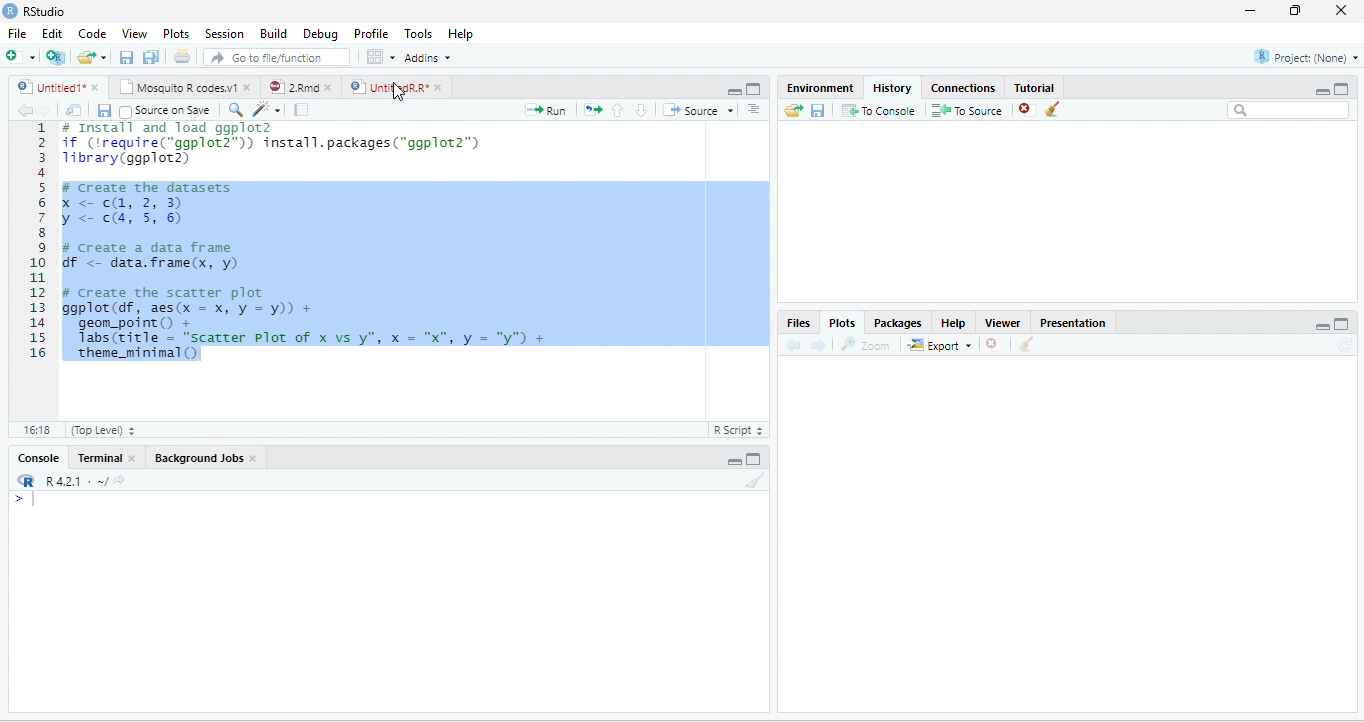 The image size is (1364, 722). I want to click on Project: (None), so click(1305, 57).